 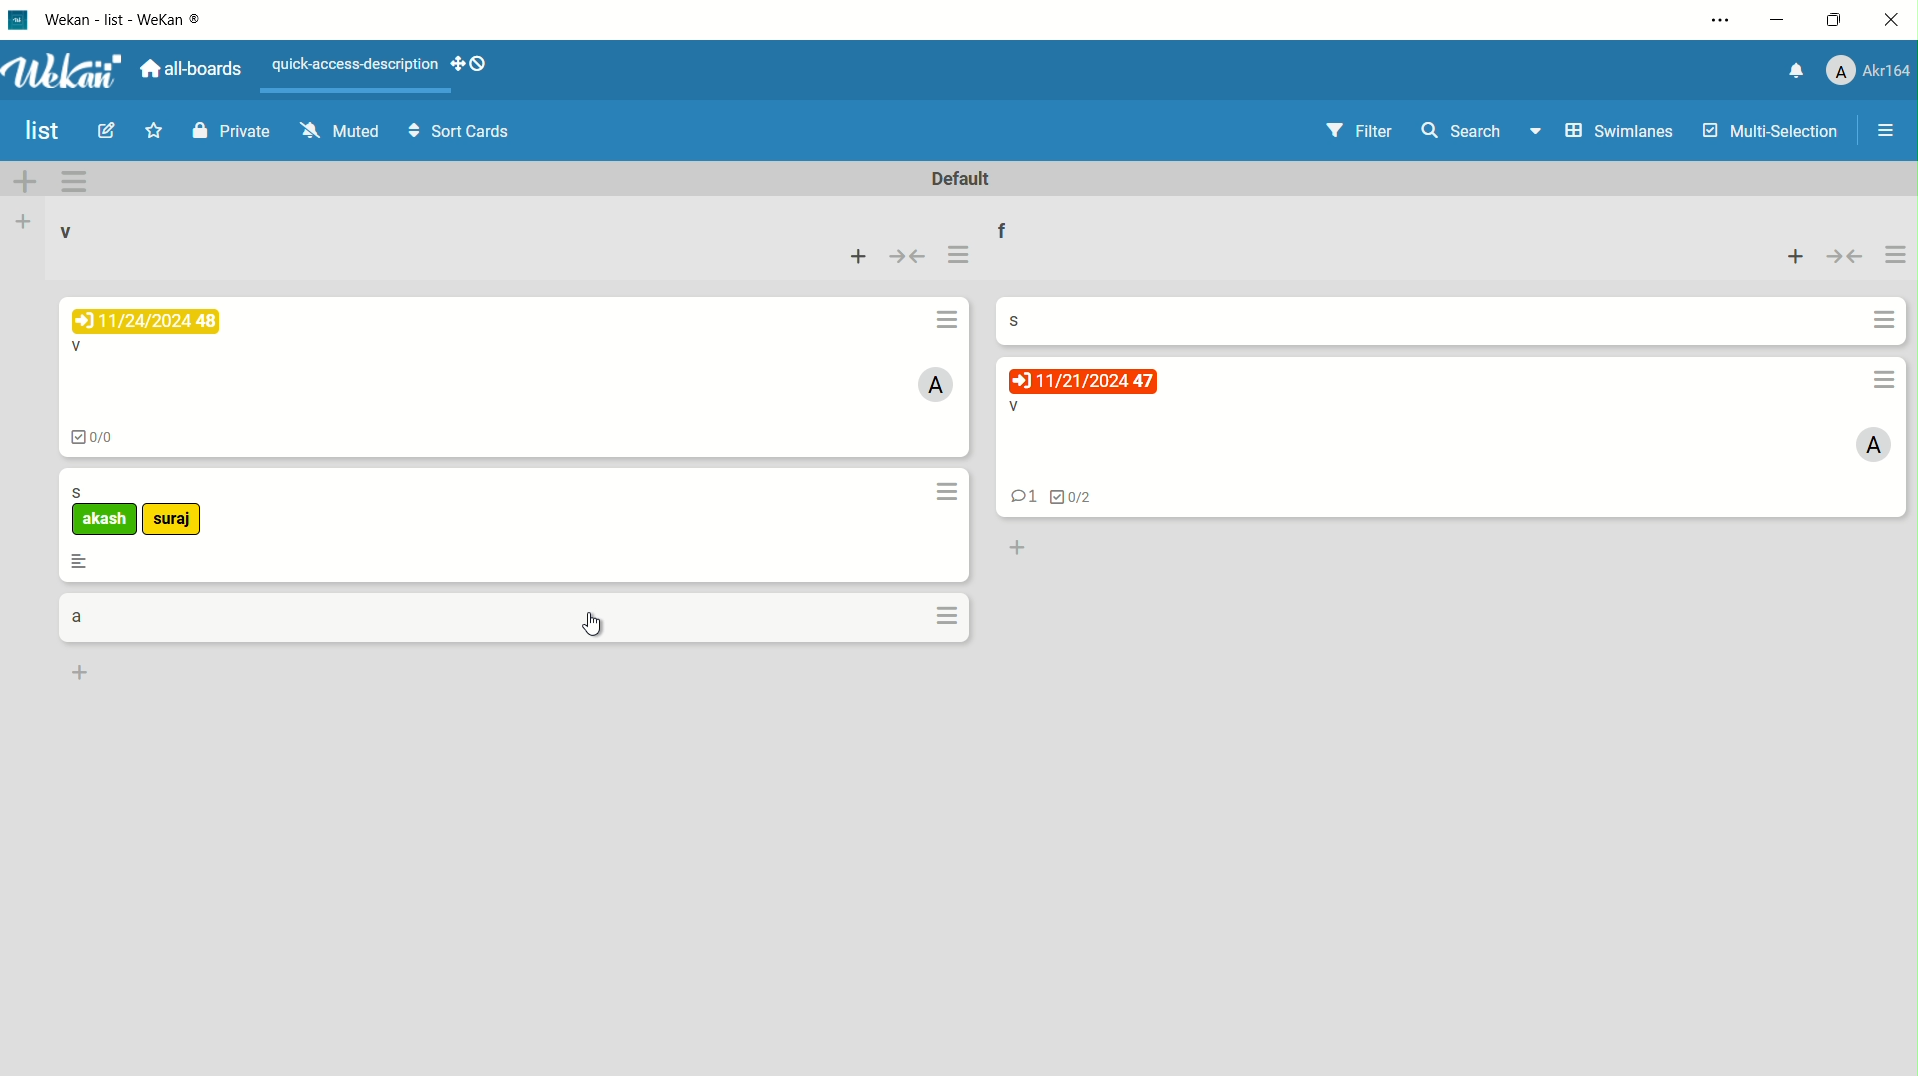 I want to click on admin, so click(x=937, y=385).